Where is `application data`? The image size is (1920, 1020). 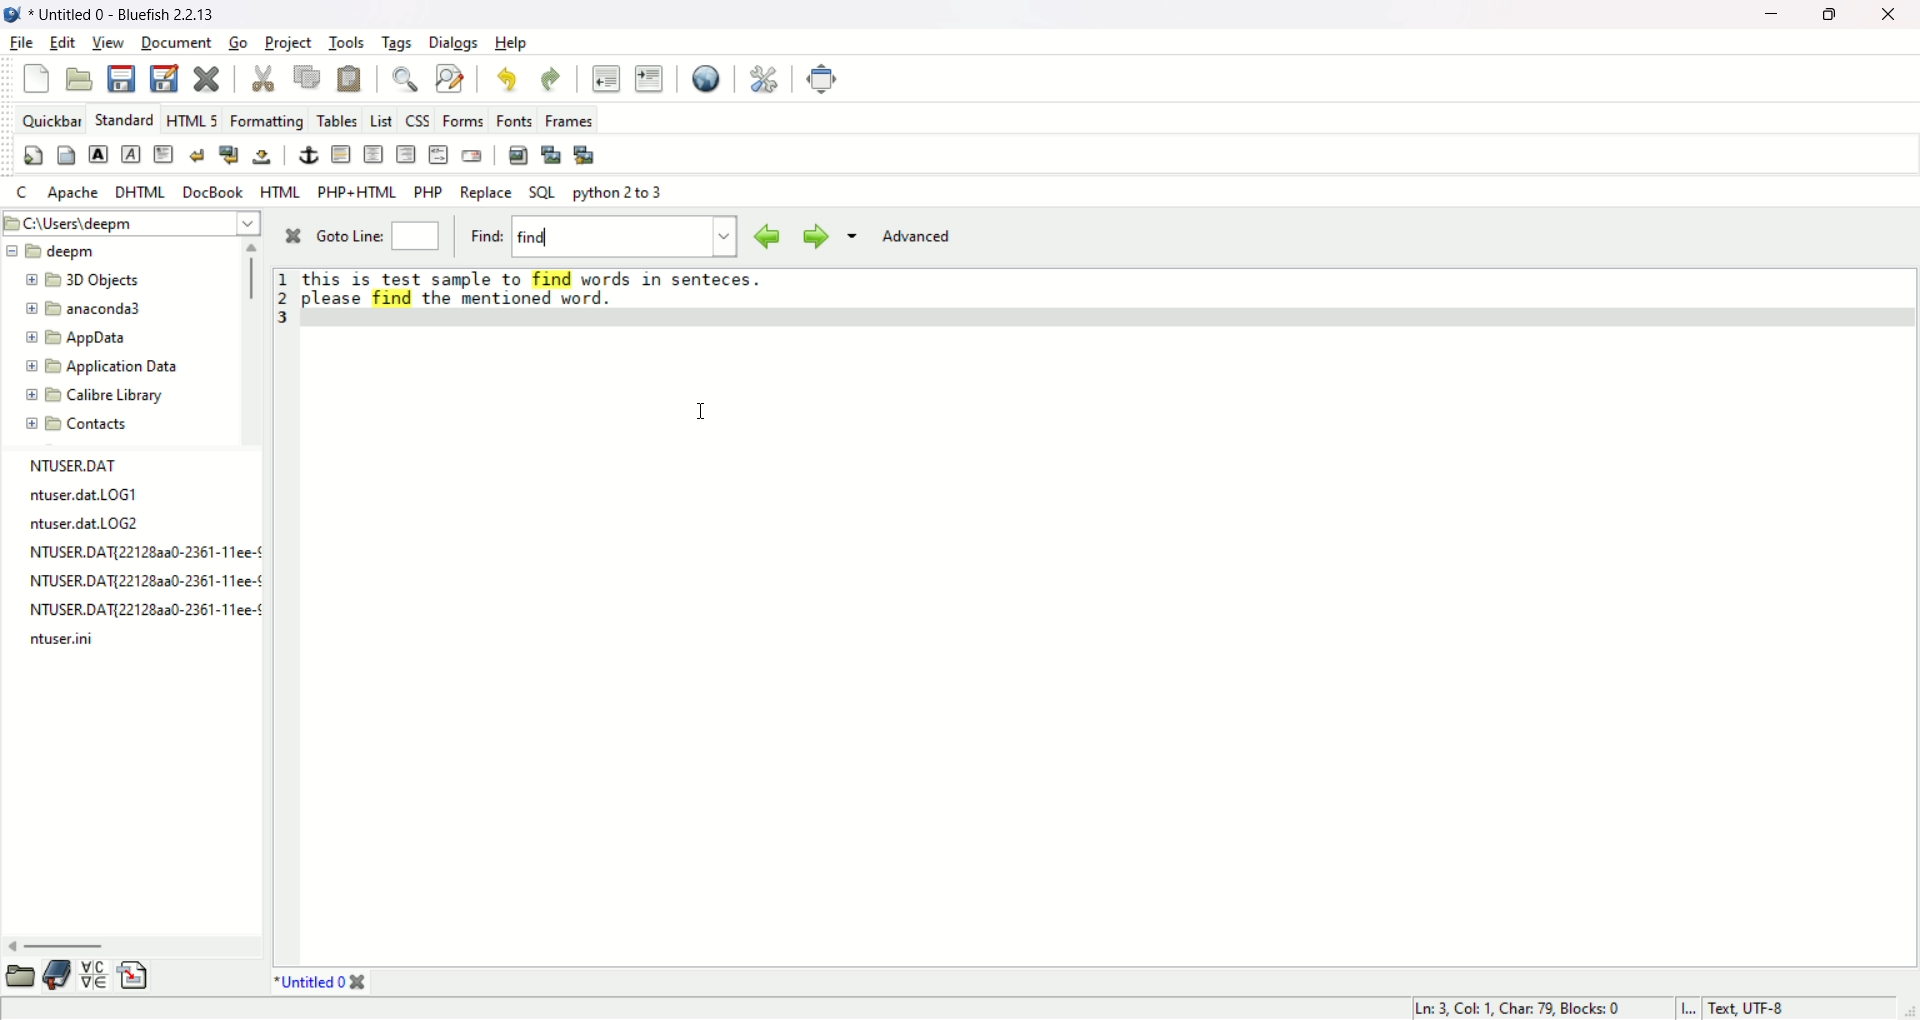 application data is located at coordinates (100, 367).